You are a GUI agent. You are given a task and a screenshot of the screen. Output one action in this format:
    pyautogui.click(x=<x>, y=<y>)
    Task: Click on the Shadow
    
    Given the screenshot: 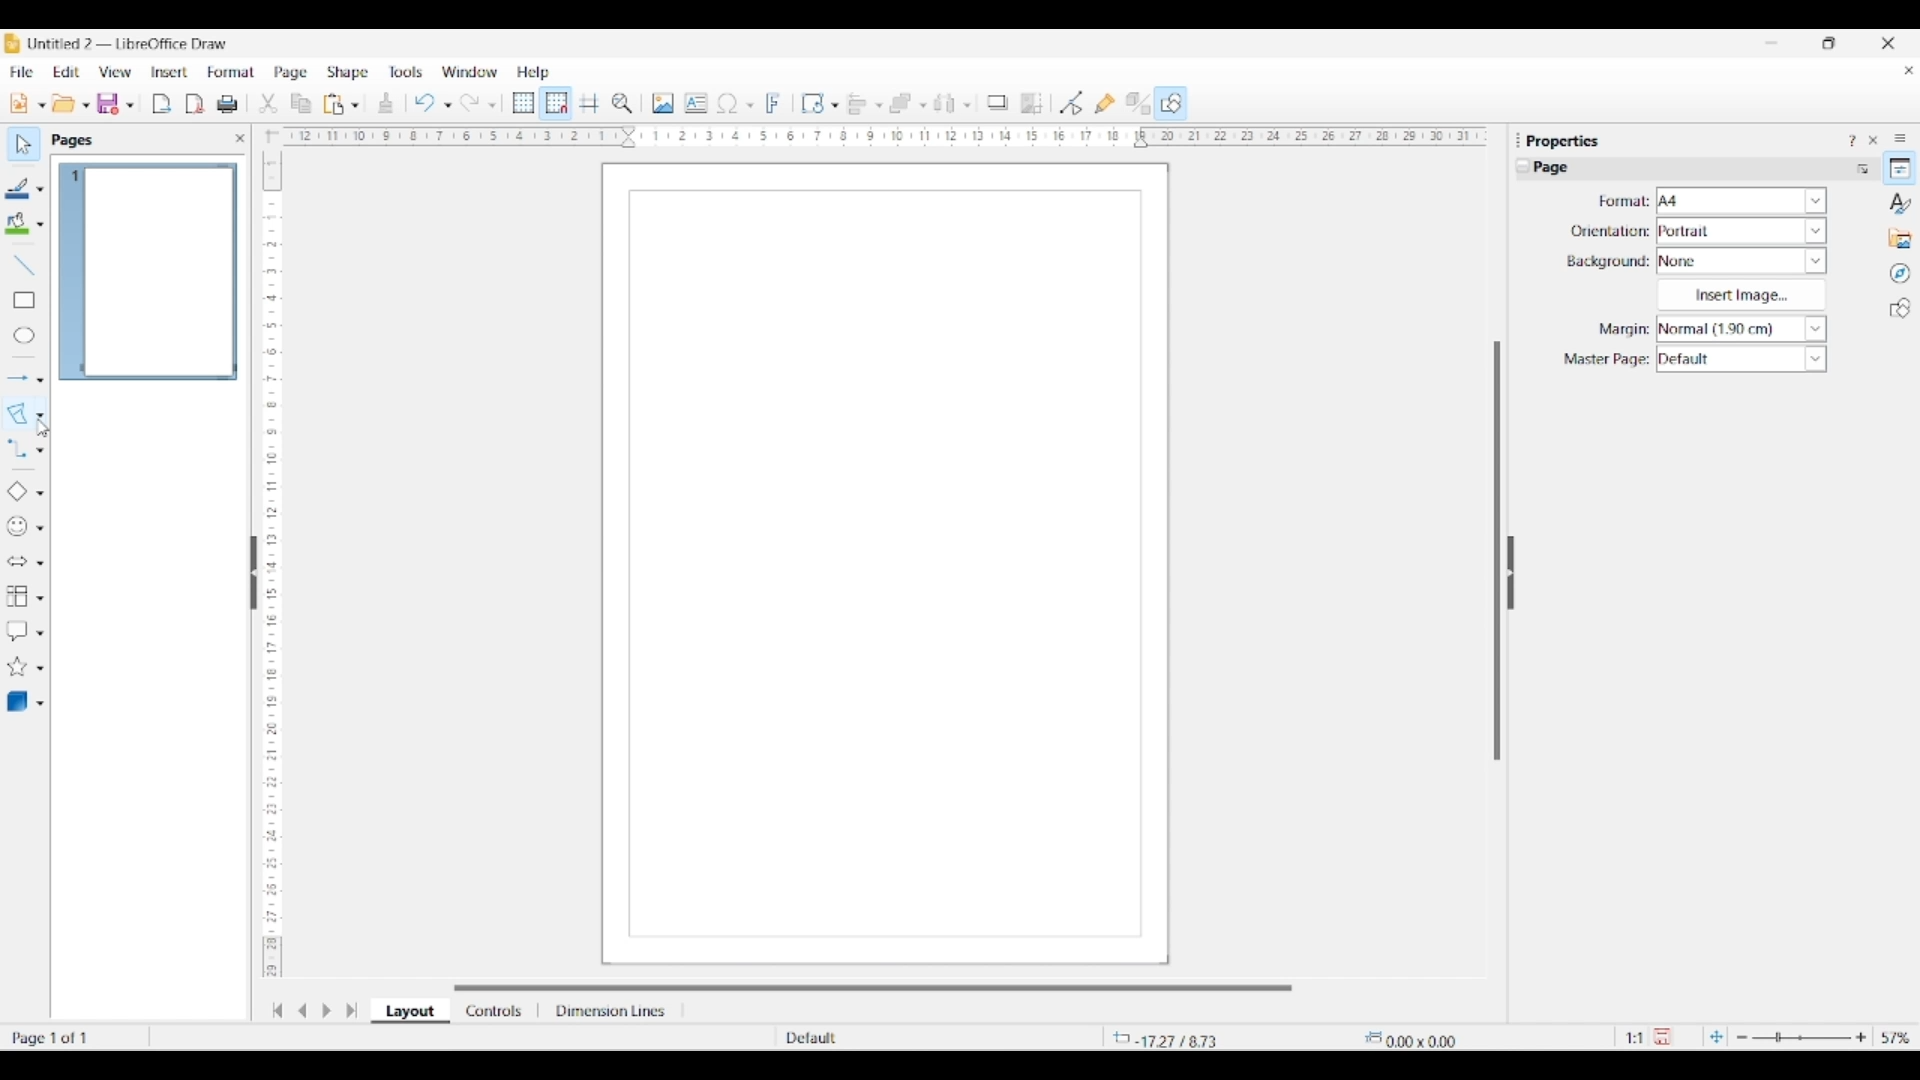 What is the action you would take?
    pyautogui.click(x=997, y=102)
    